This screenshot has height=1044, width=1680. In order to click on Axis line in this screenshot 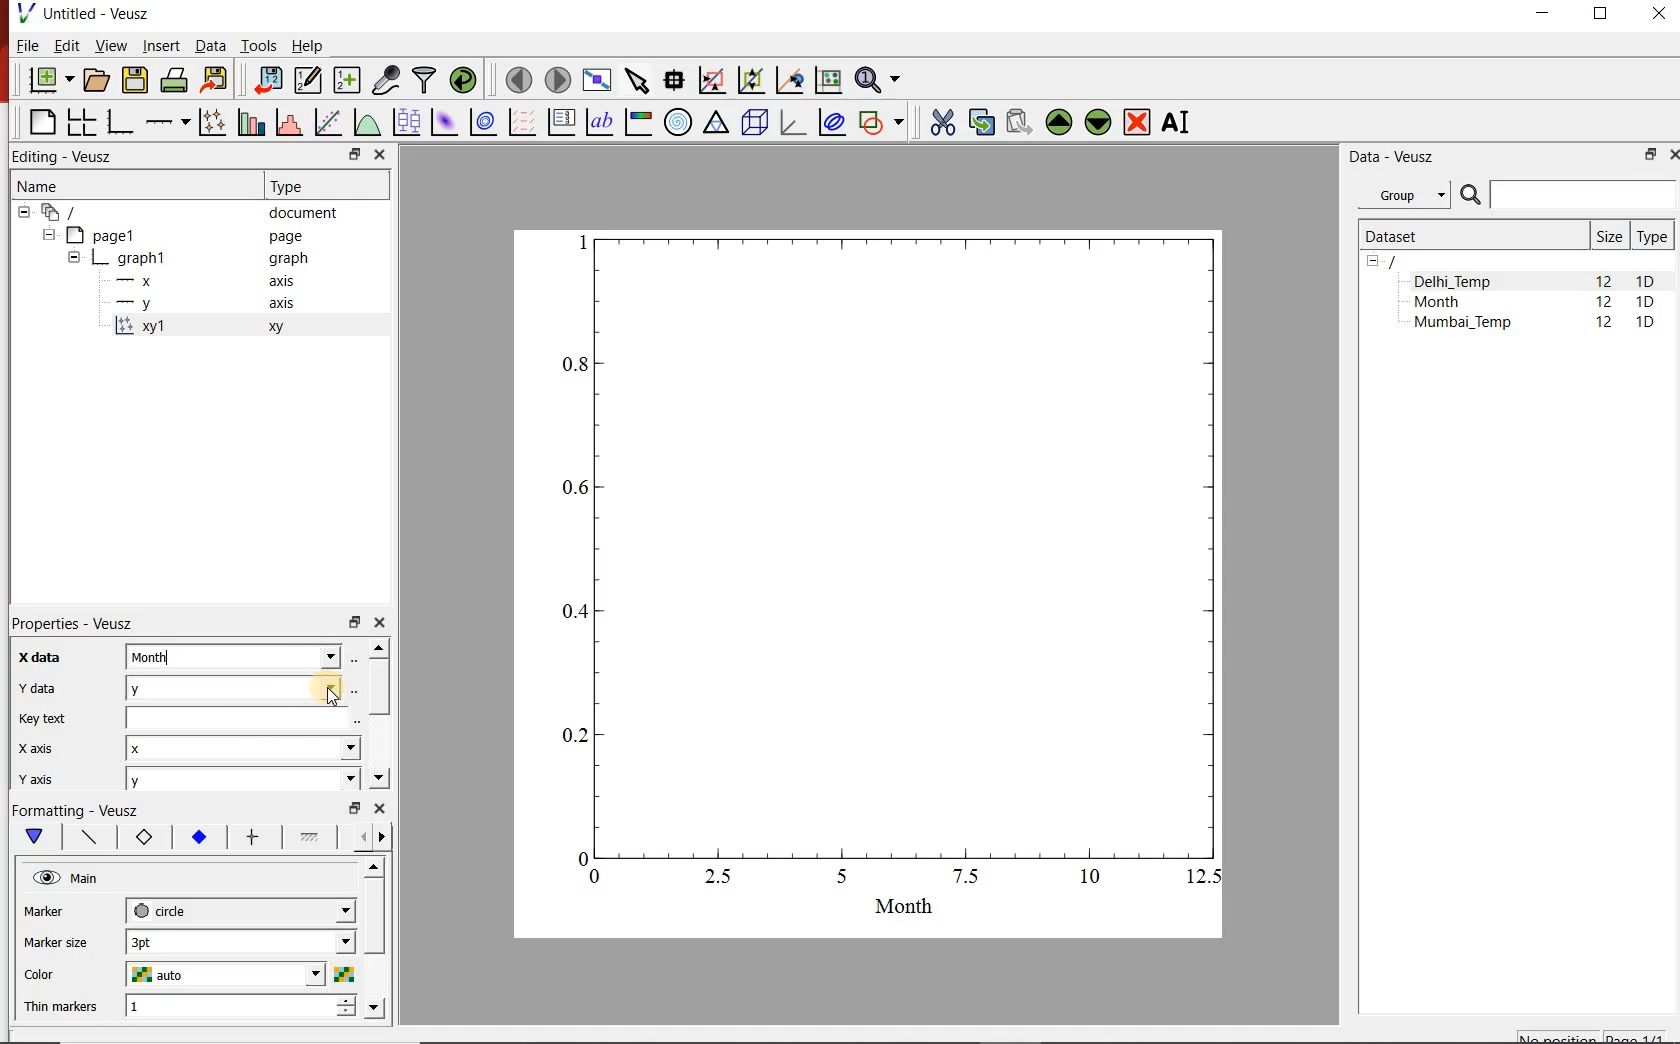, I will do `click(86, 837)`.